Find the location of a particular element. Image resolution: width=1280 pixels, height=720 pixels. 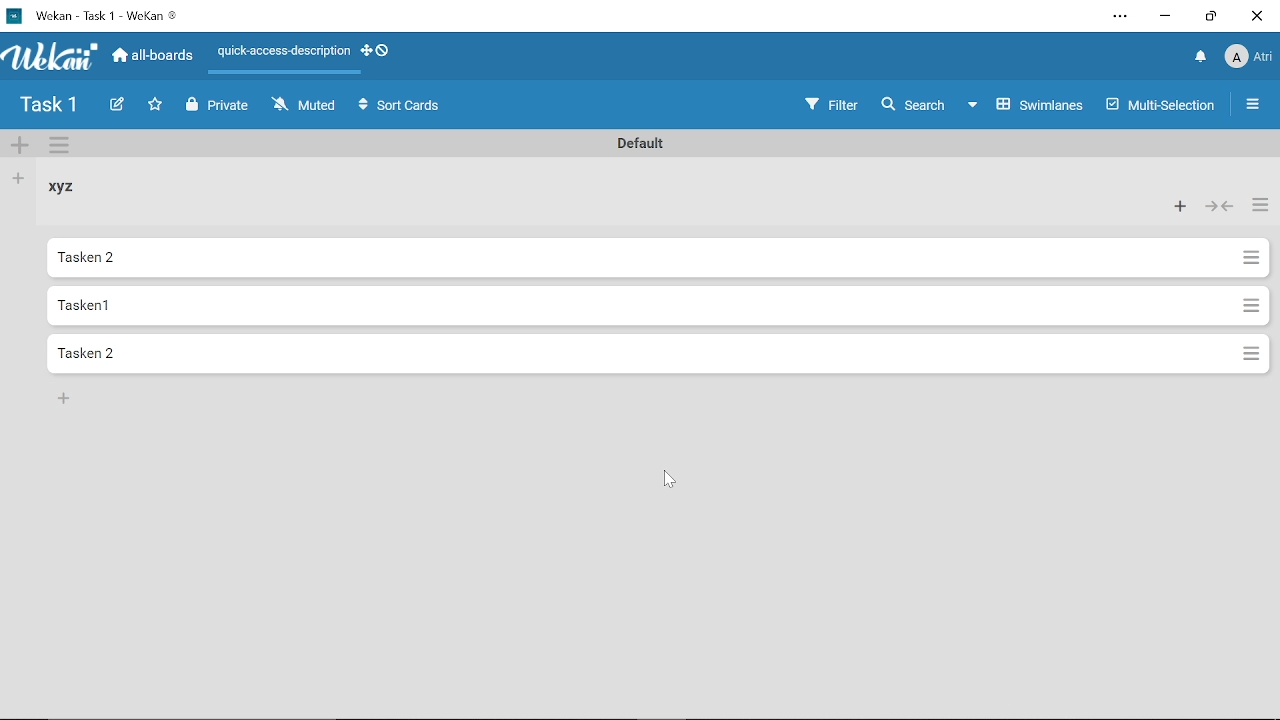

Card titled "Tasken 1" is located at coordinates (628, 258).